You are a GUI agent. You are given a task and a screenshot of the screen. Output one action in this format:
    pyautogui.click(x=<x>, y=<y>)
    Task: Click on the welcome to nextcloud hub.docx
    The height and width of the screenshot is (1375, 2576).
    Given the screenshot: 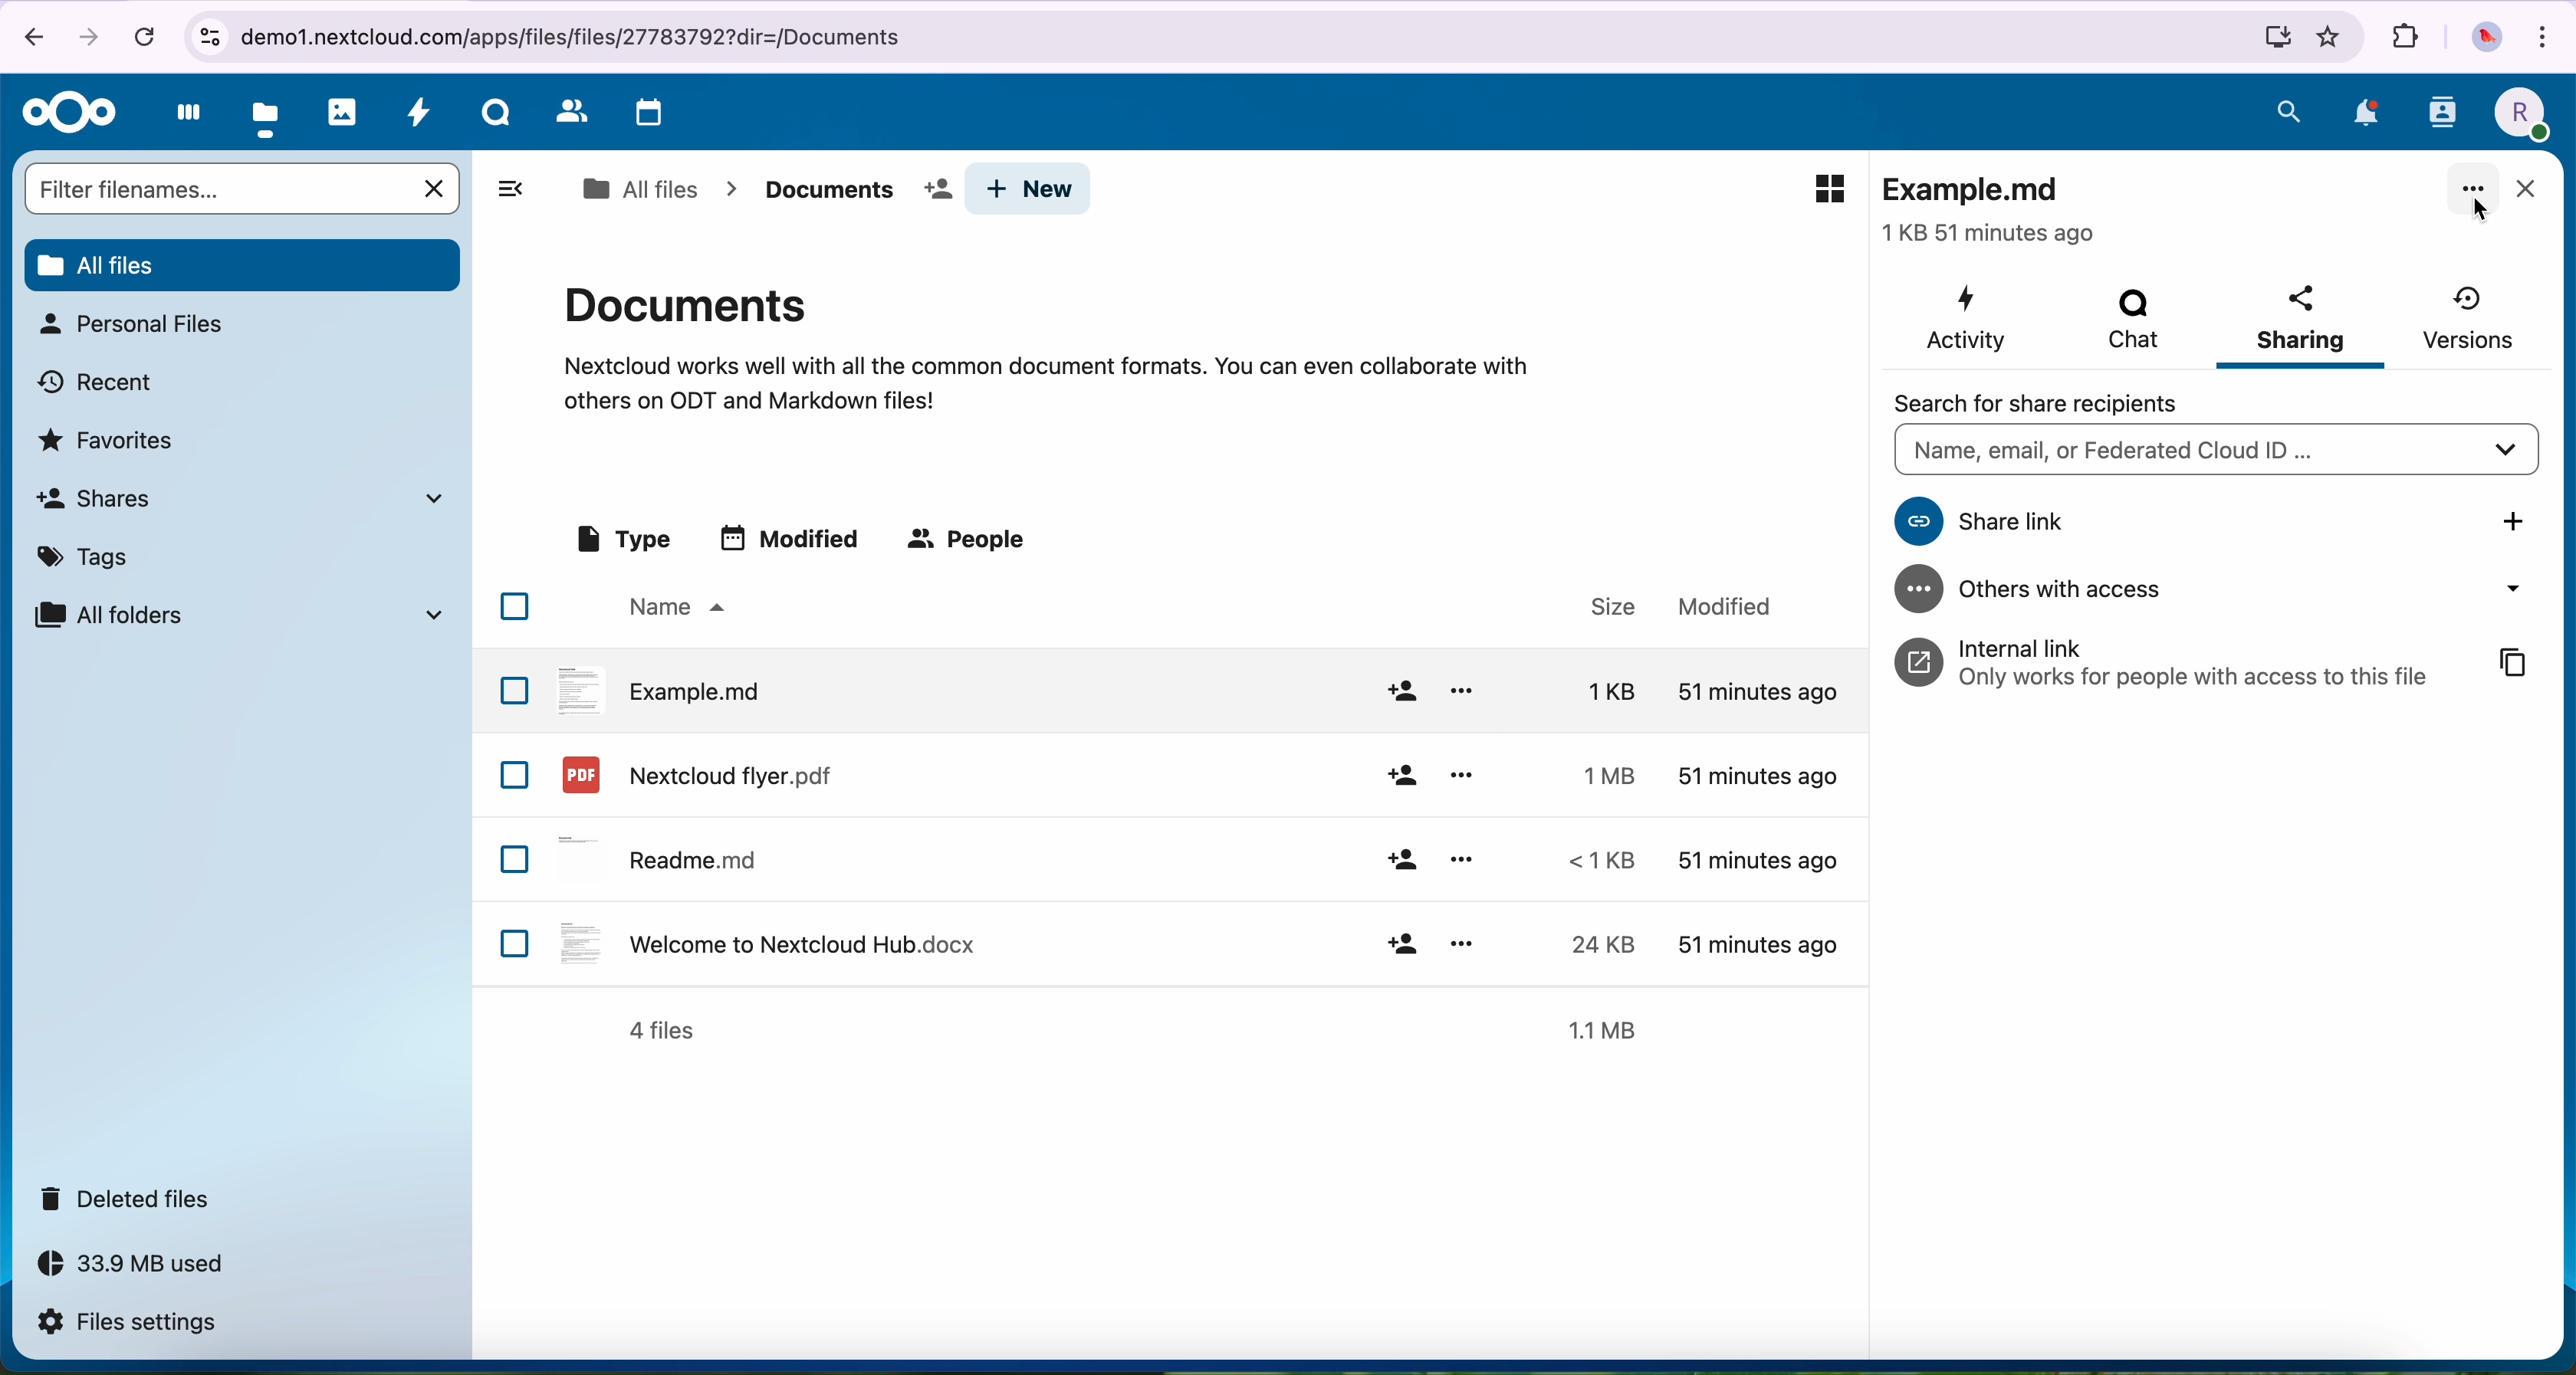 What is the action you would take?
    pyautogui.click(x=764, y=942)
    